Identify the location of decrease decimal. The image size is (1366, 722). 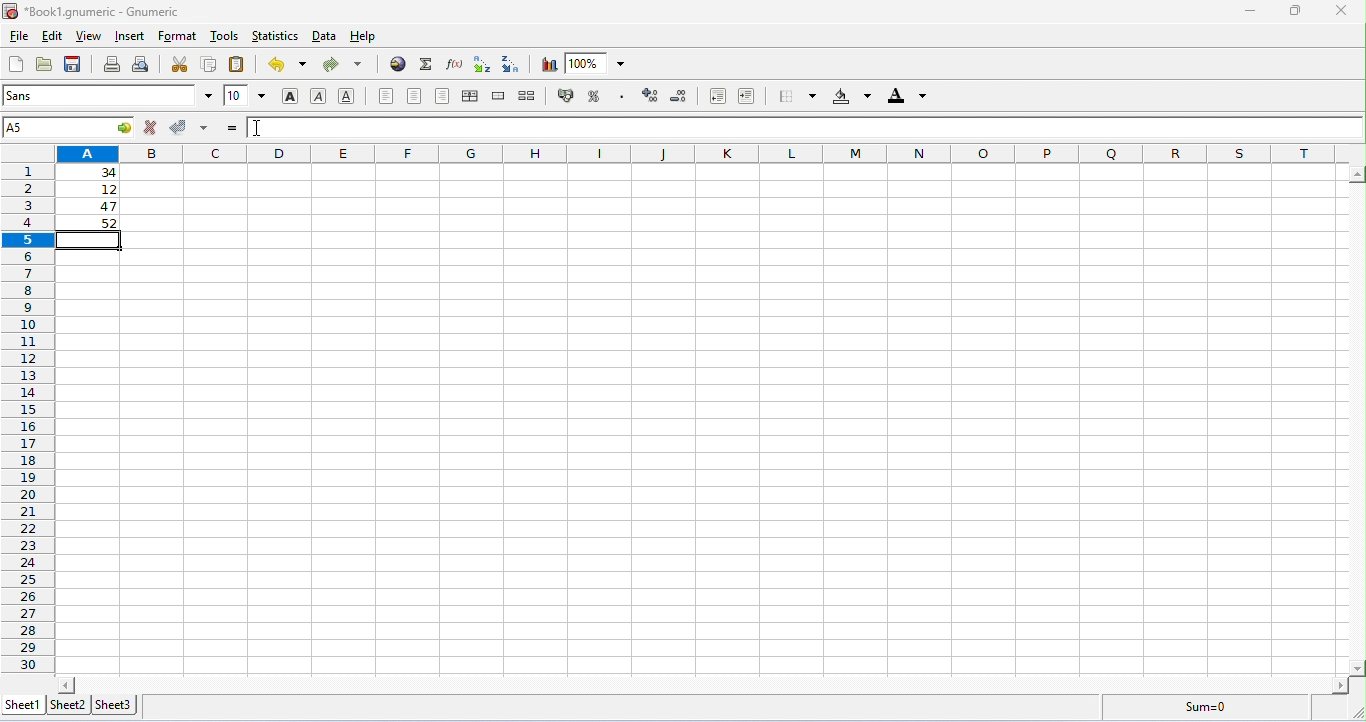
(680, 96).